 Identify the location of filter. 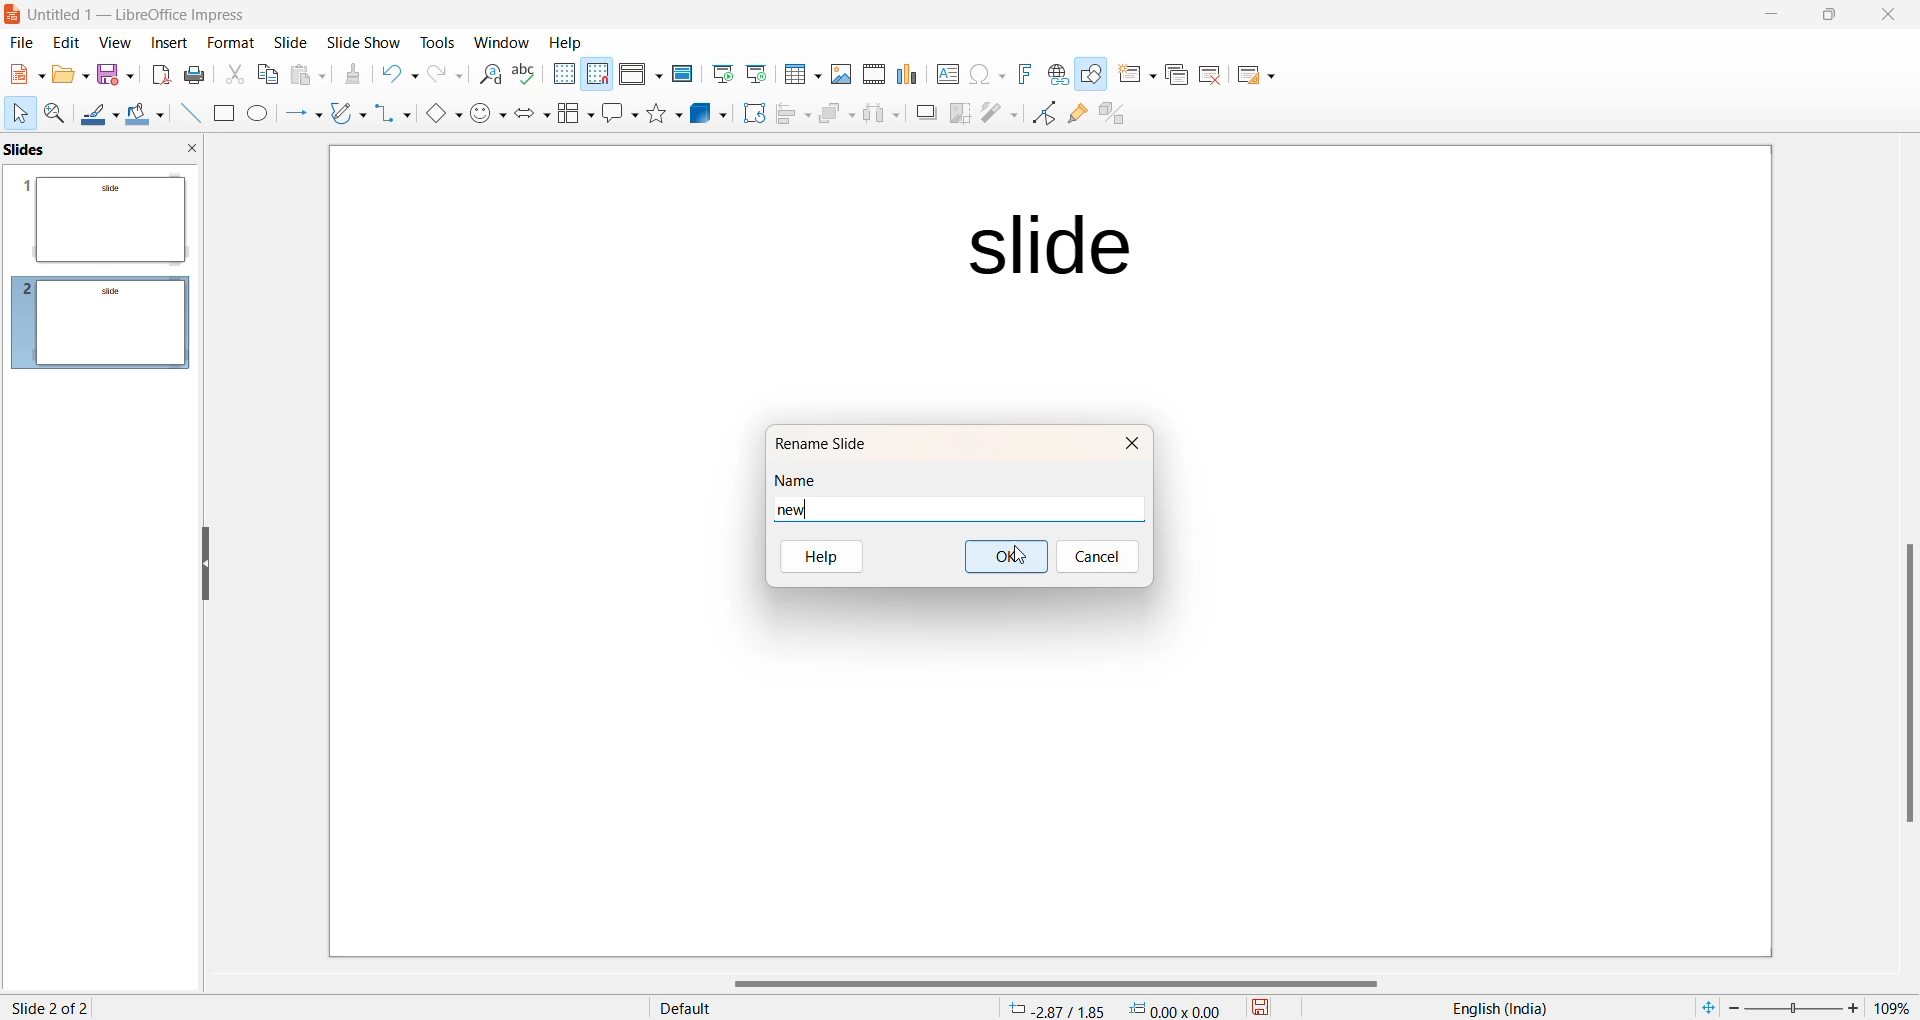
(998, 114).